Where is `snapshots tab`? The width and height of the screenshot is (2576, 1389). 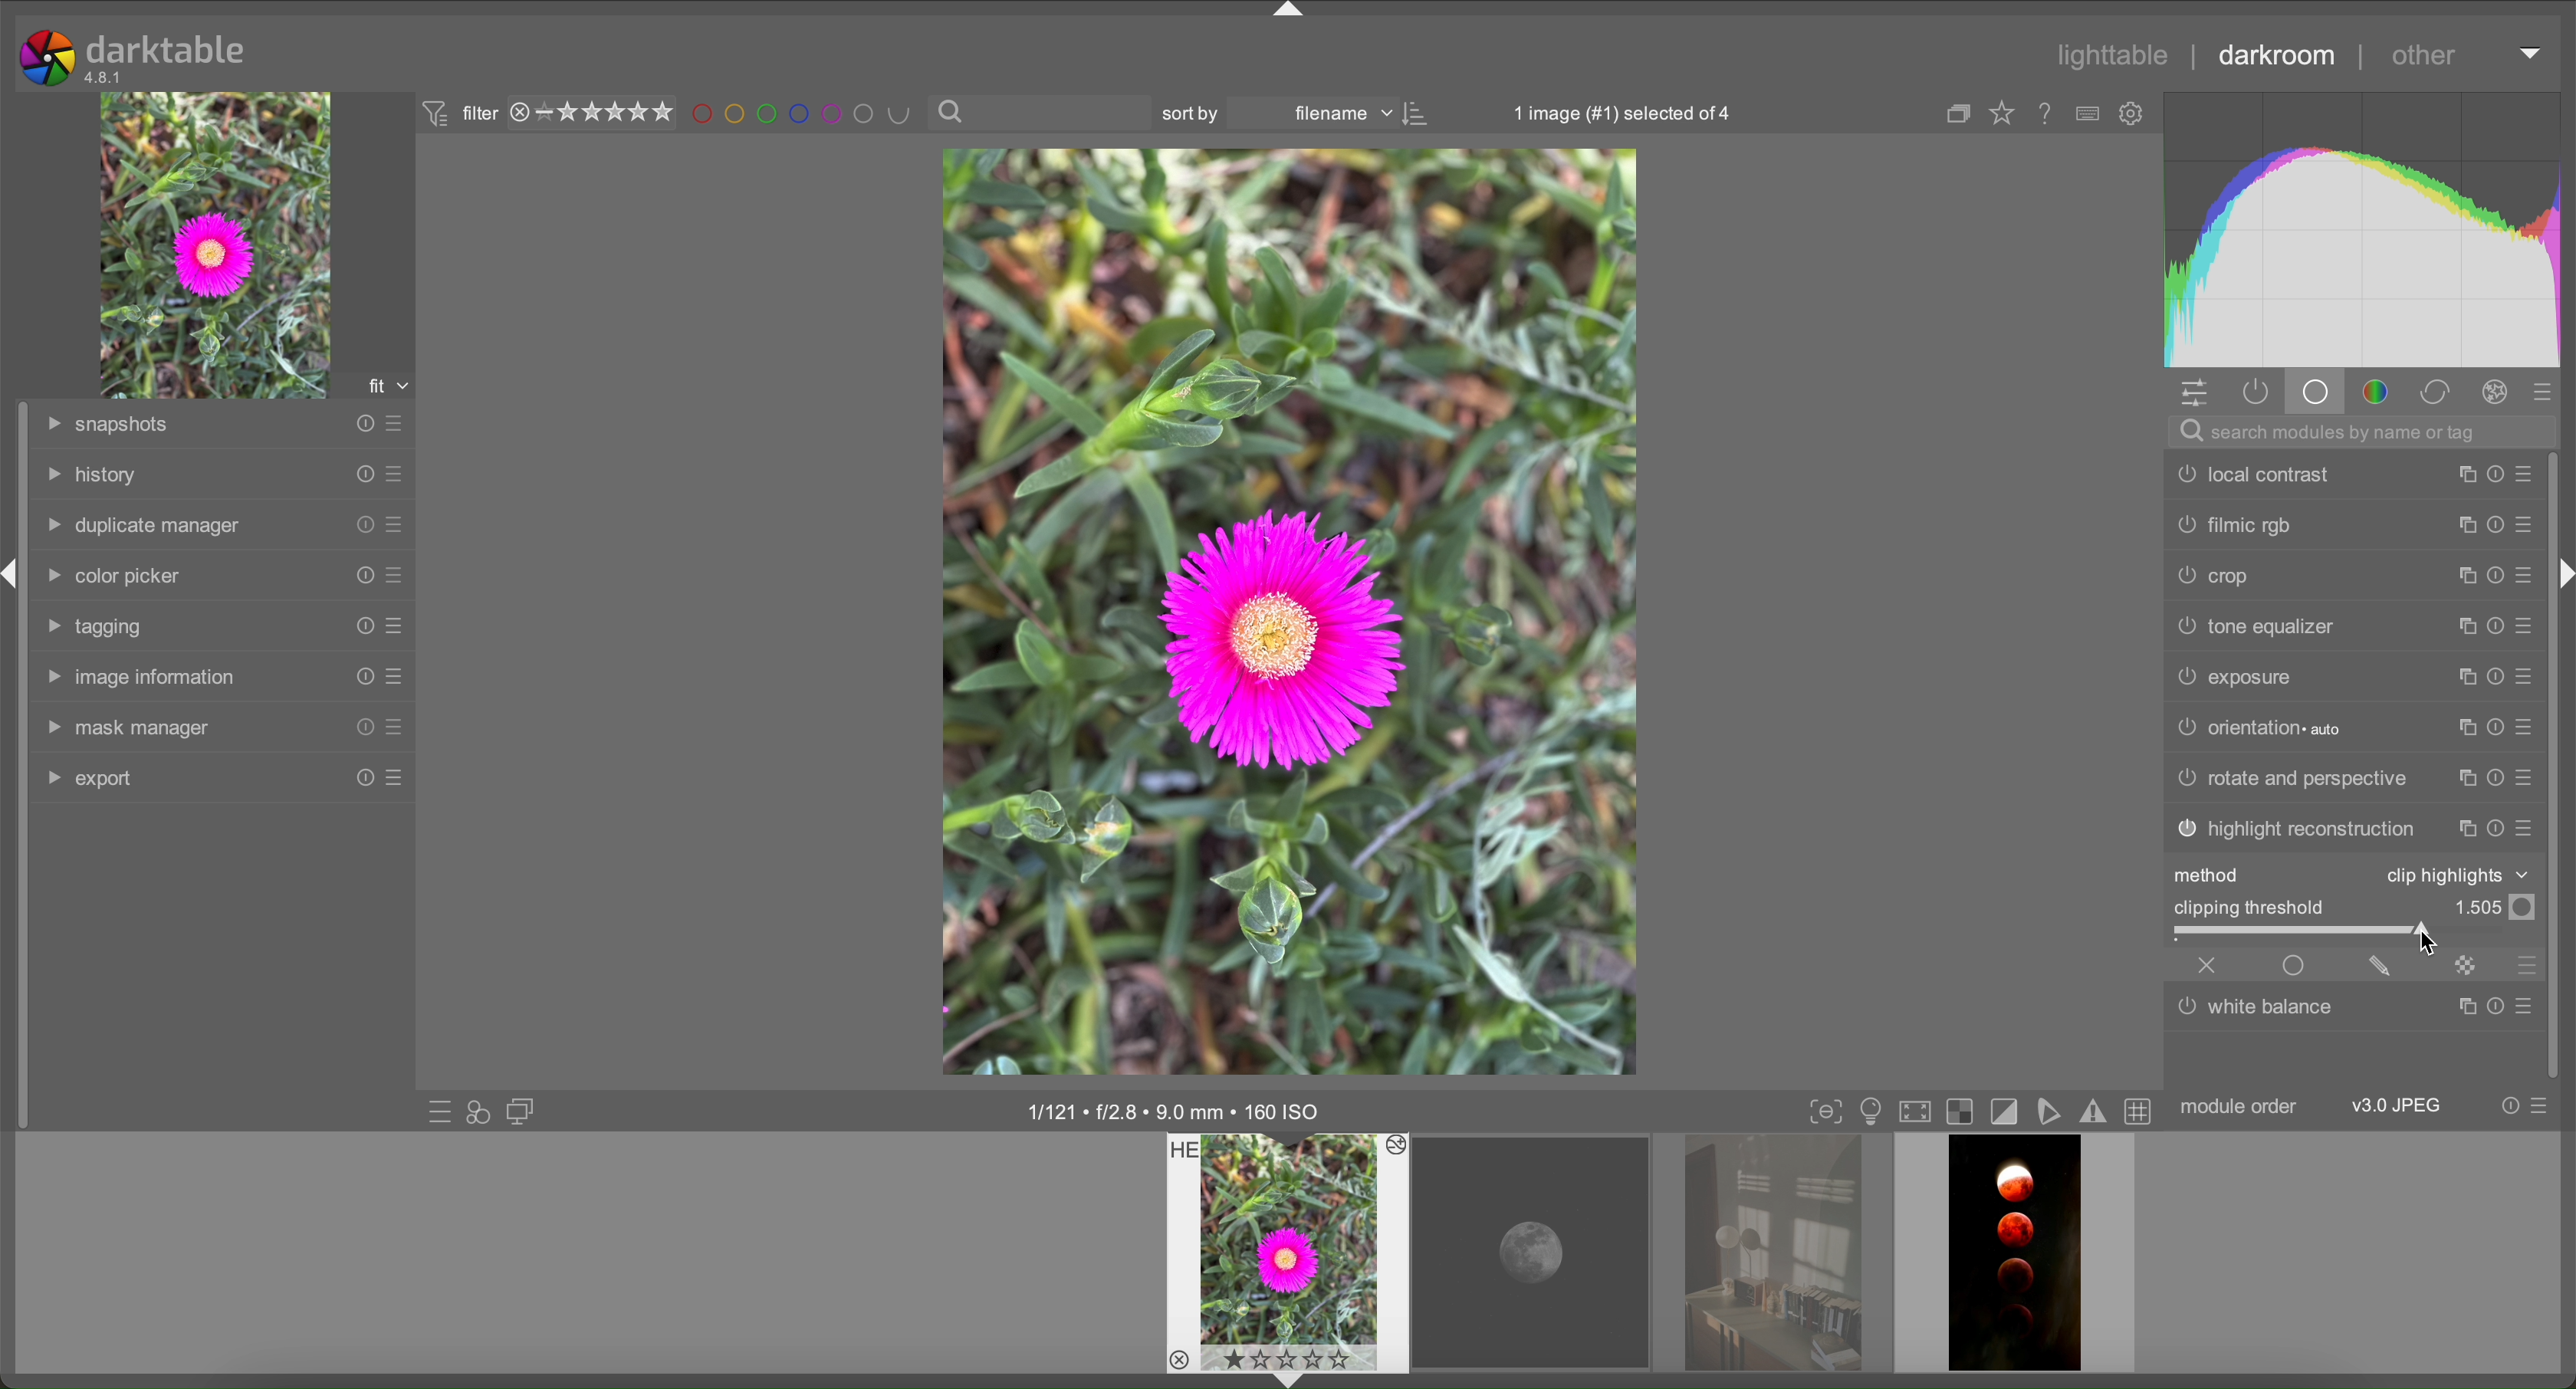 snapshots tab is located at coordinates (108, 423).